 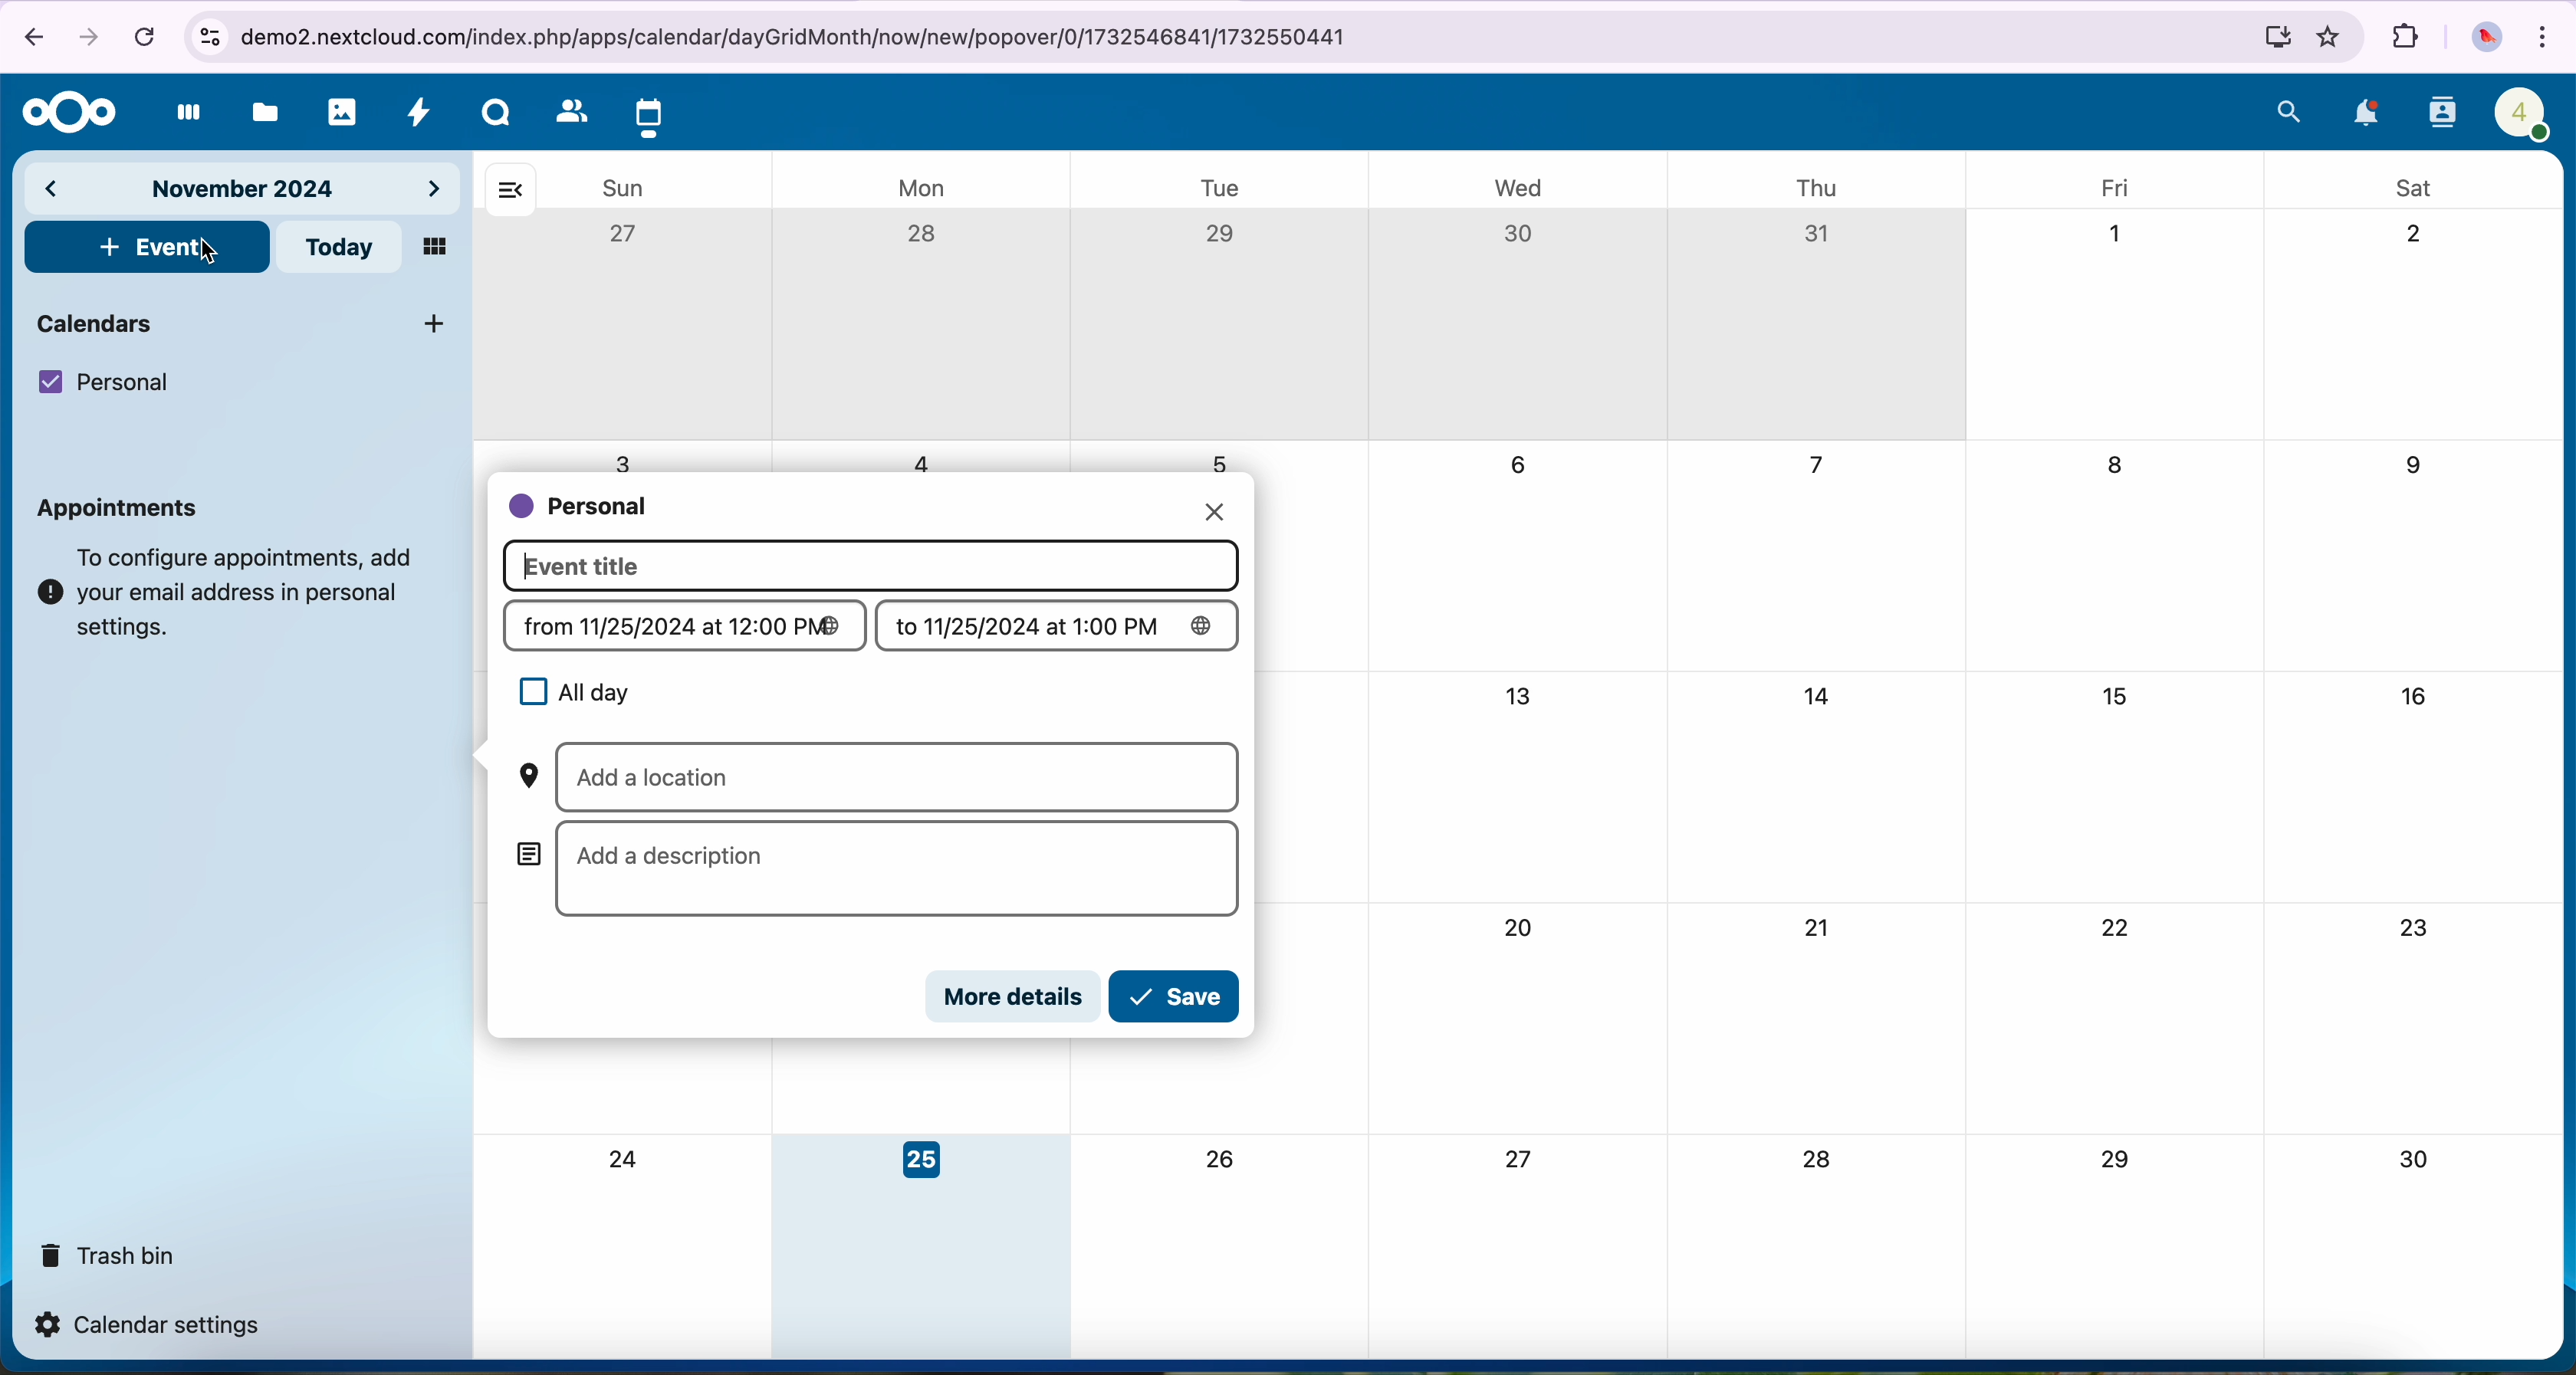 I want to click on event title, so click(x=872, y=566).